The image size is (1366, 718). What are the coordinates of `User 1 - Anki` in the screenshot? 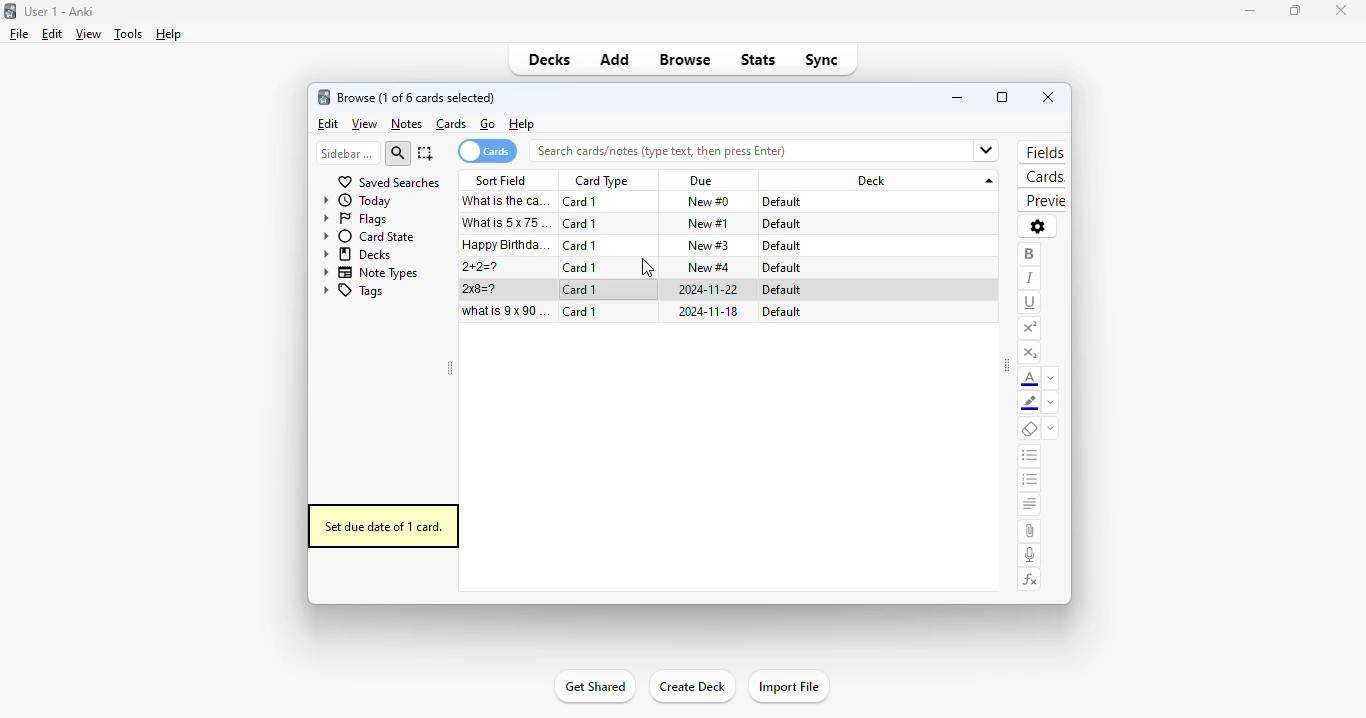 It's located at (59, 11).